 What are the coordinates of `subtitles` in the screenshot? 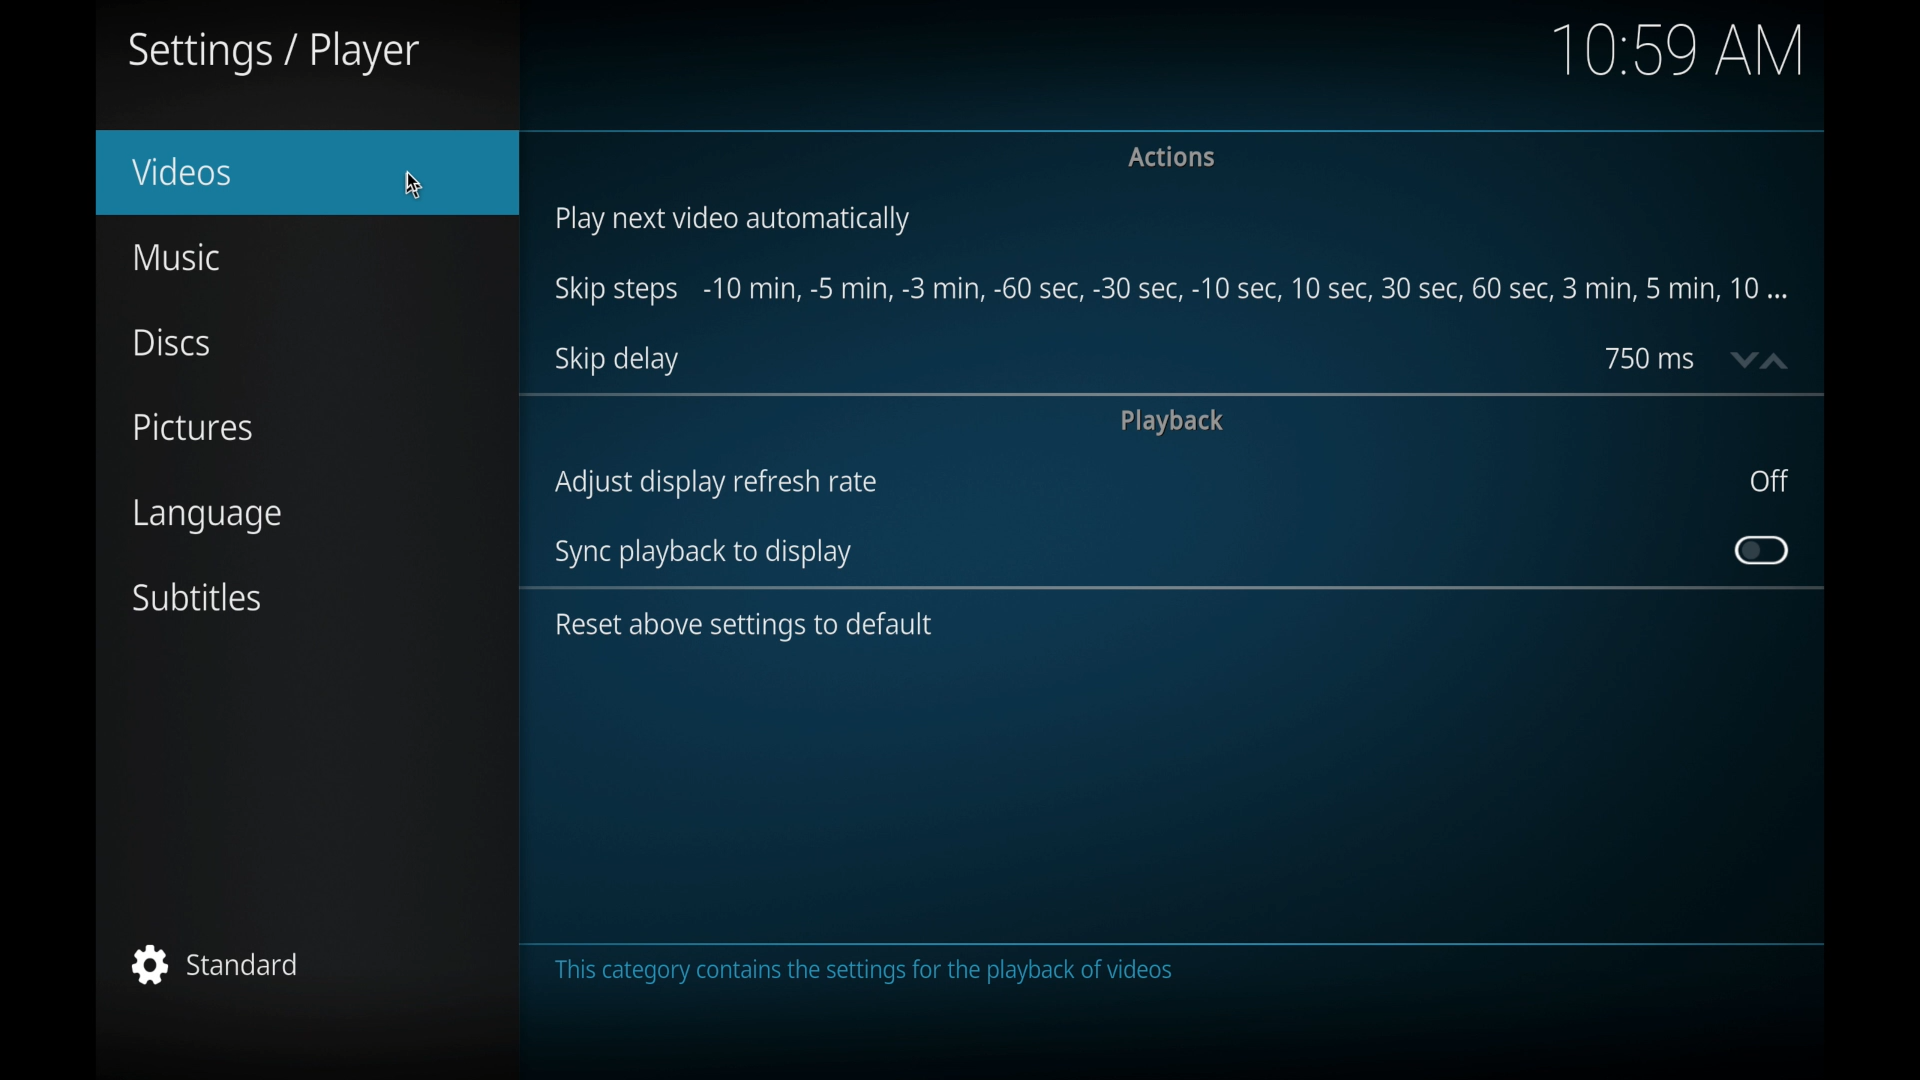 It's located at (198, 598).